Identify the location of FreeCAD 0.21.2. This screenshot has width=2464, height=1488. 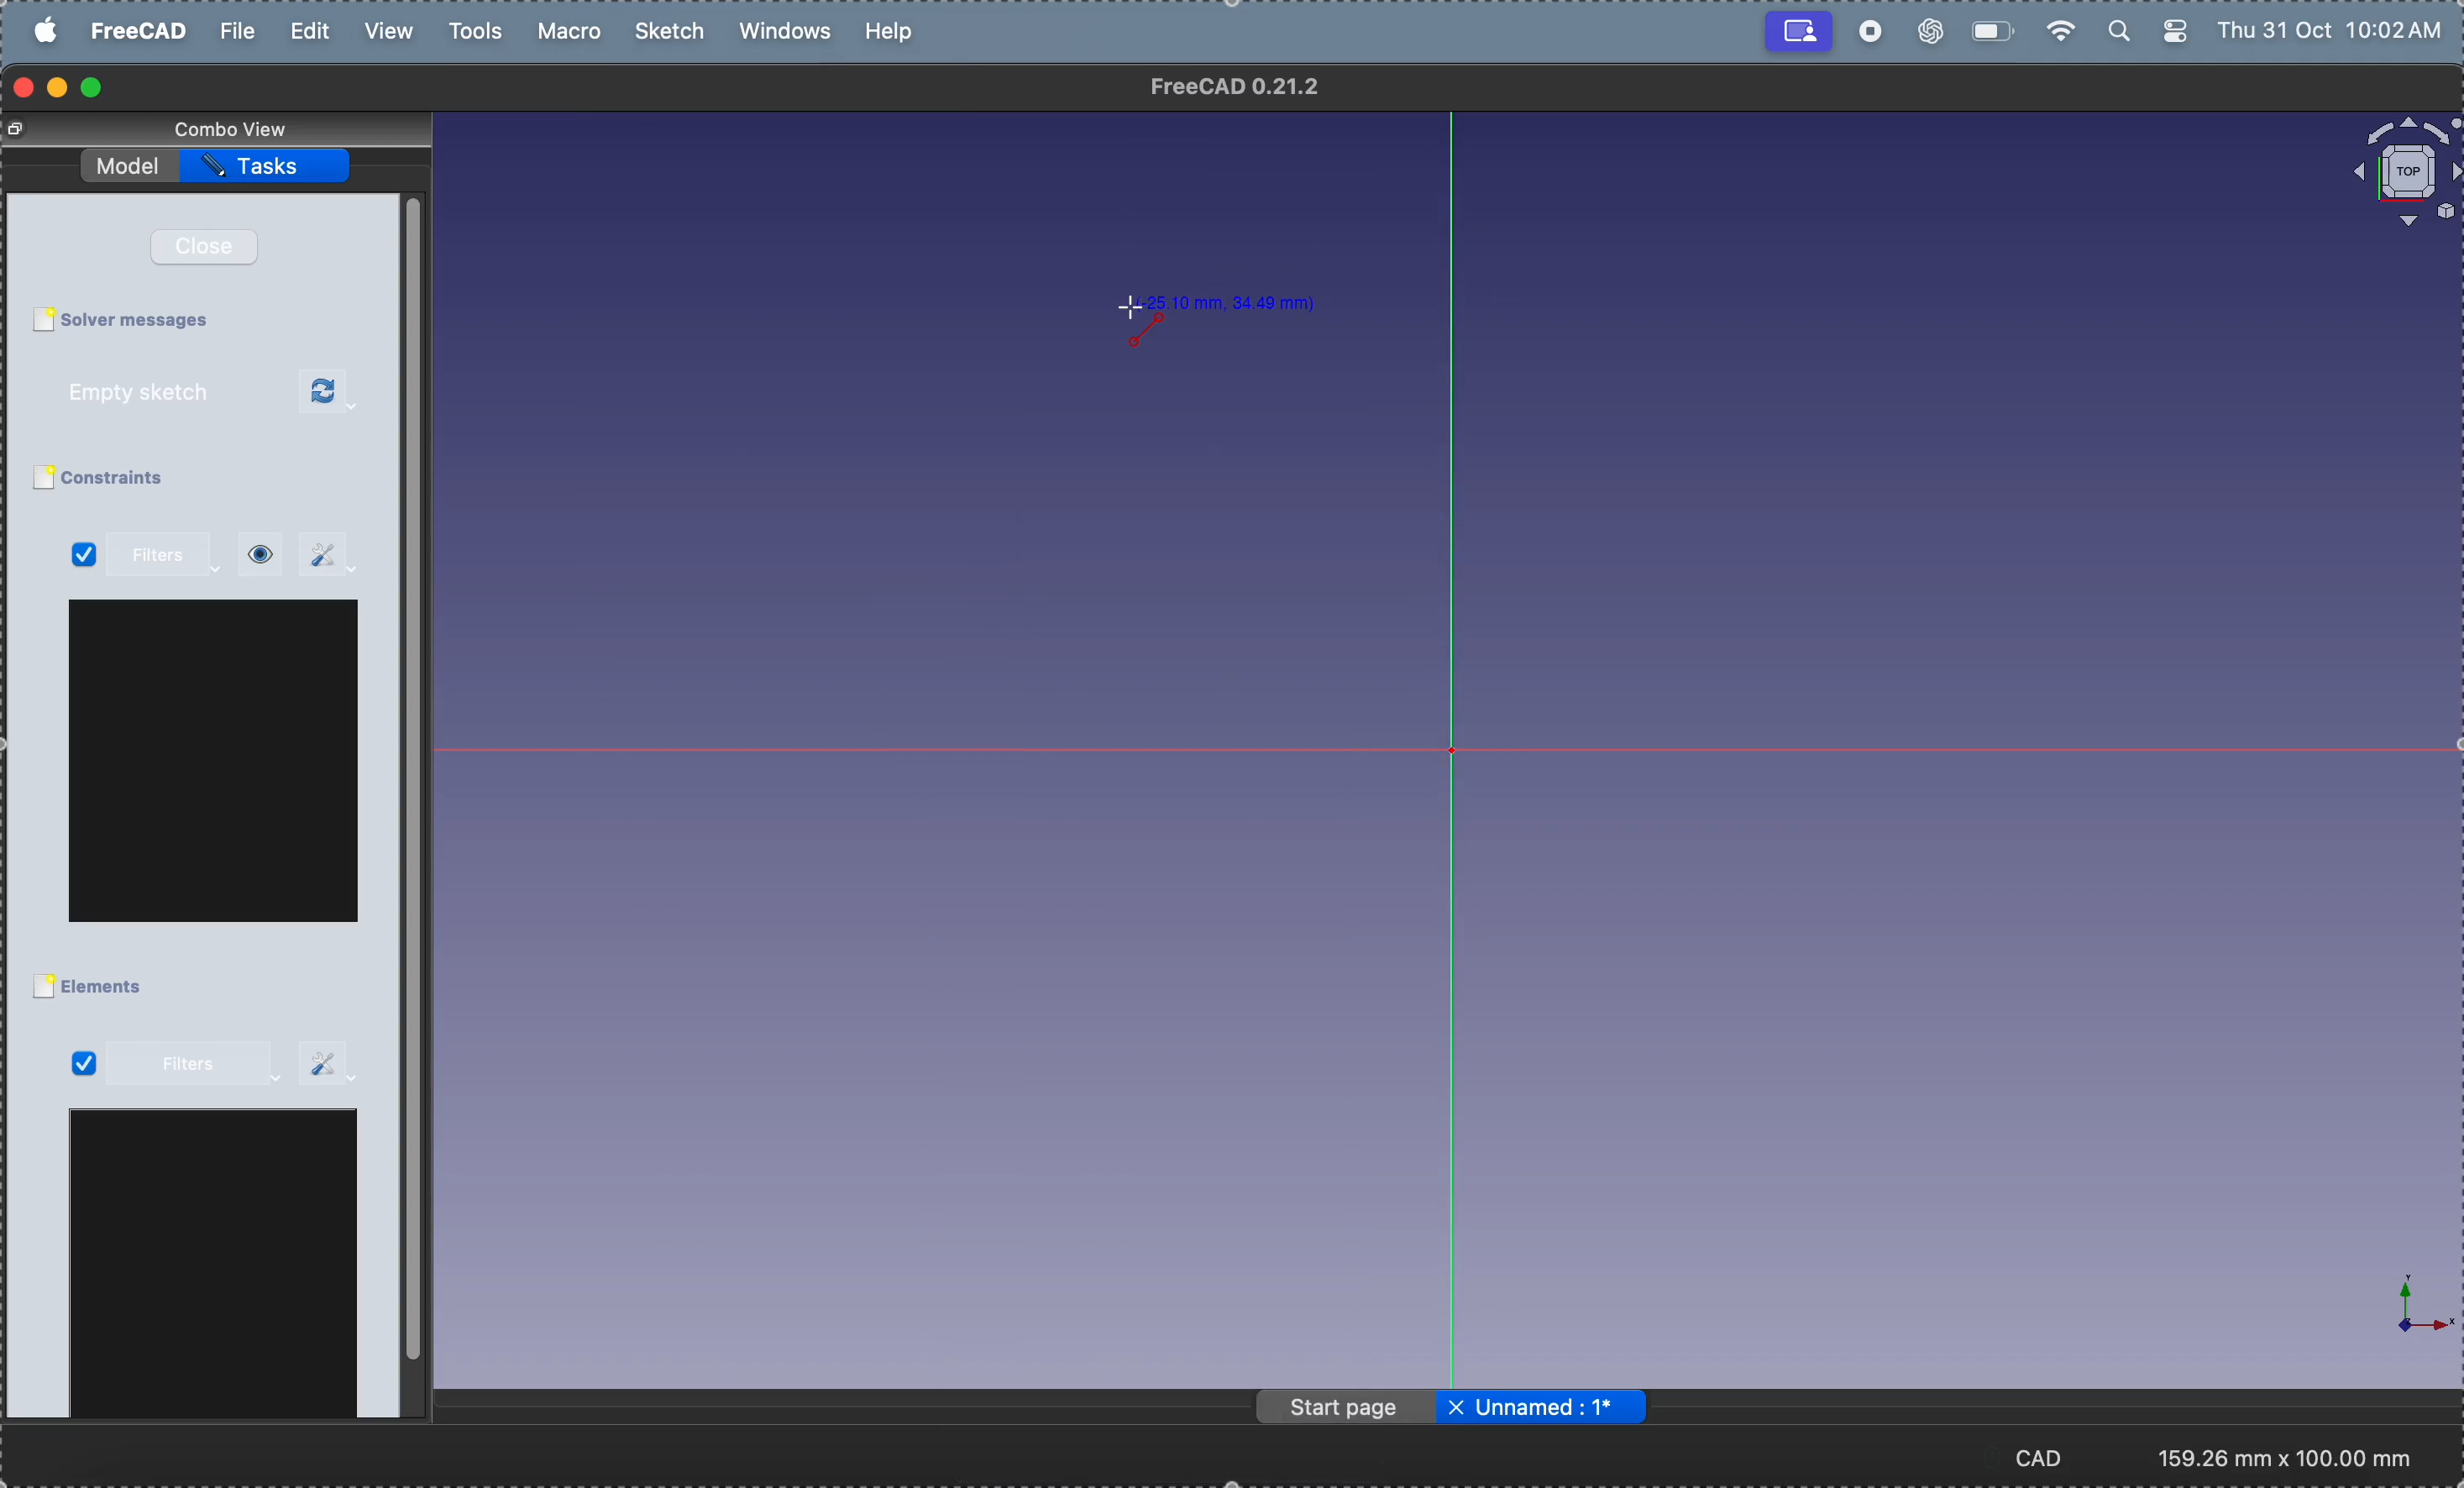
(1237, 86).